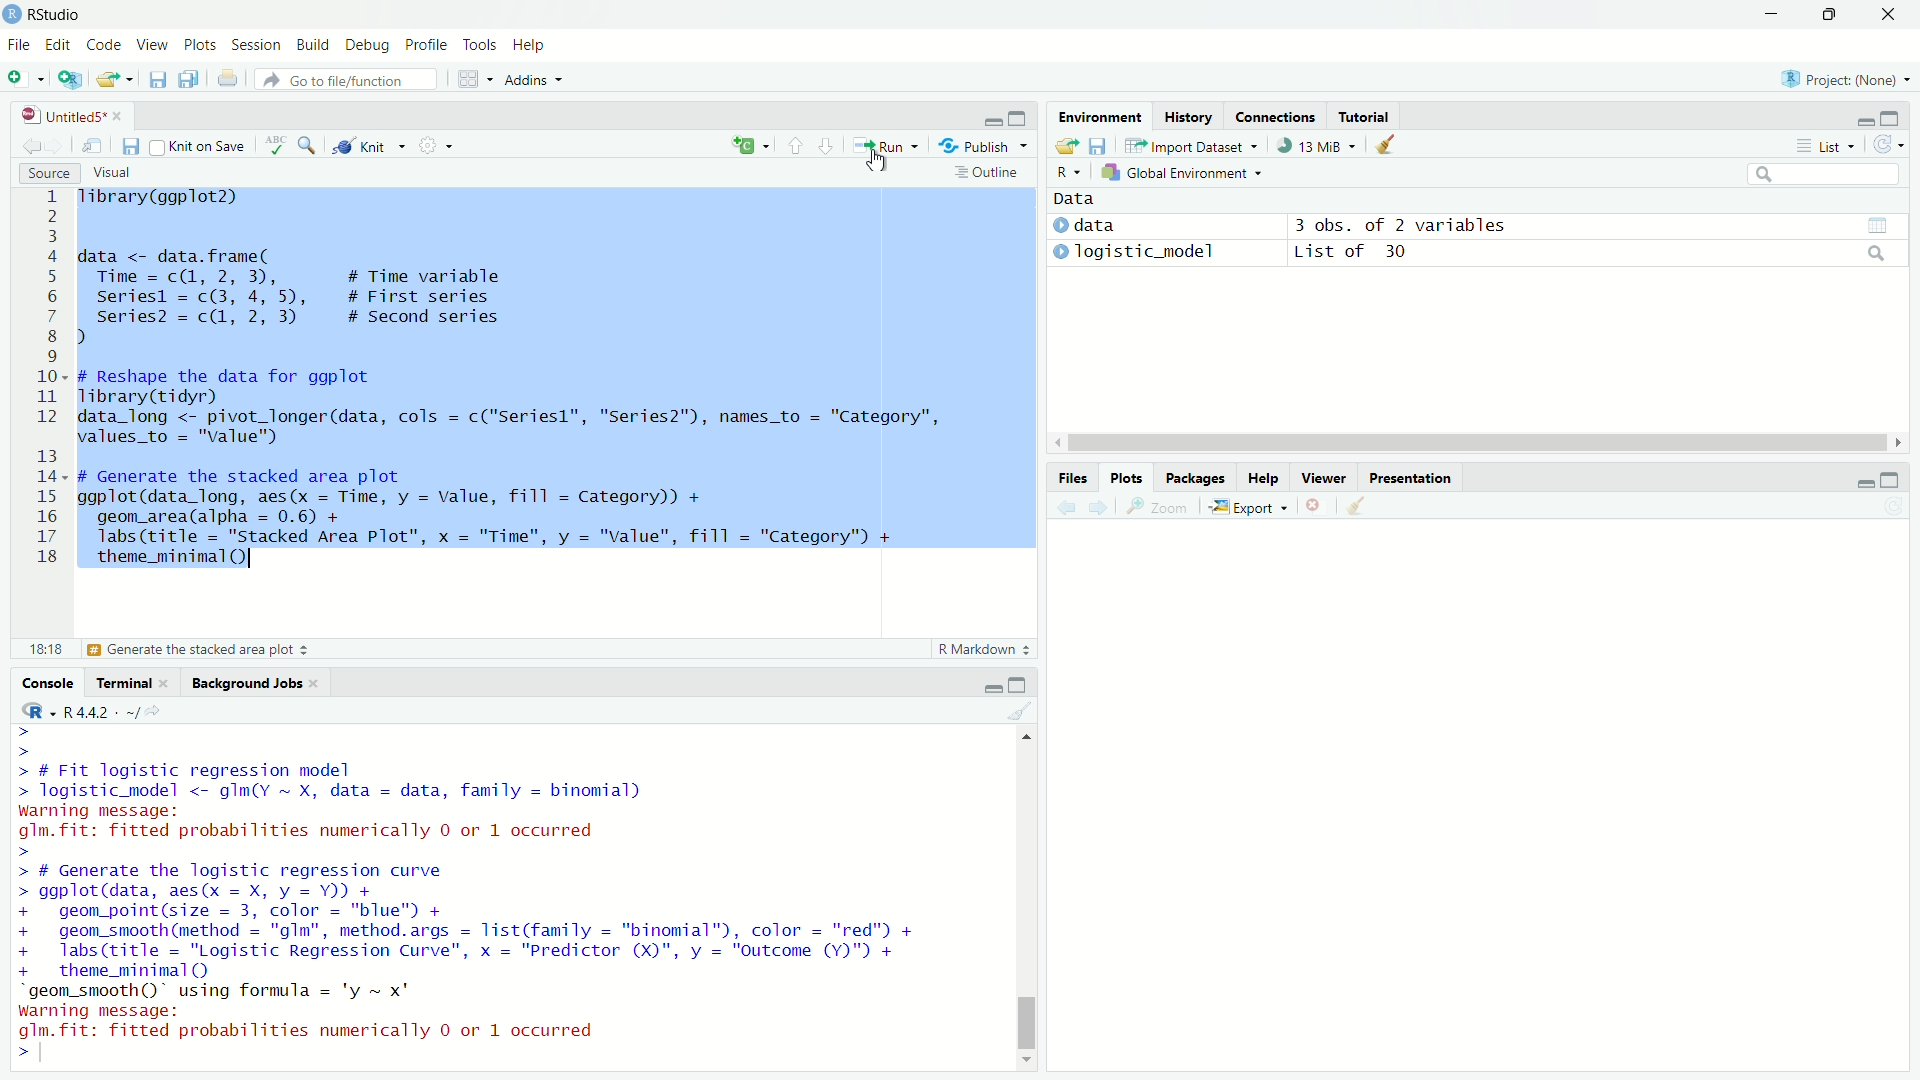 This screenshot has width=1920, height=1080. Describe the element at coordinates (890, 145) in the screenshot. I see `Run ` at that location.